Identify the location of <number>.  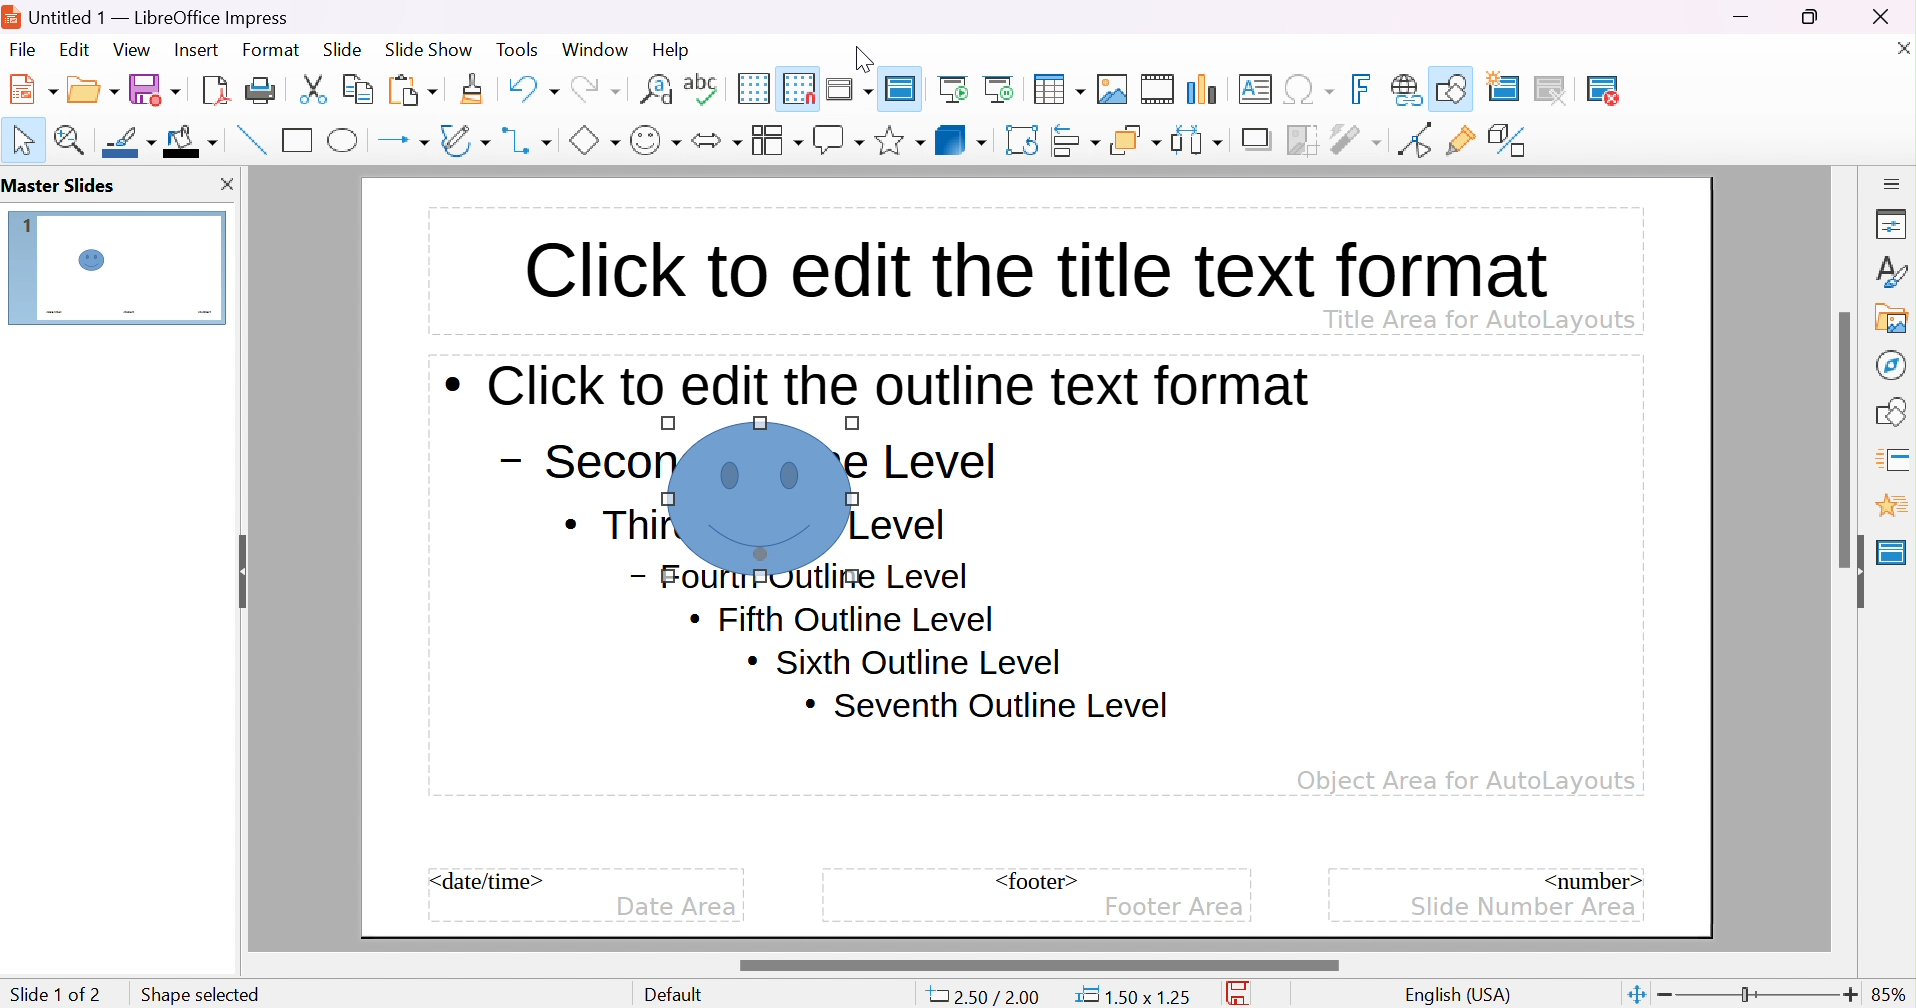
(1590, 879).